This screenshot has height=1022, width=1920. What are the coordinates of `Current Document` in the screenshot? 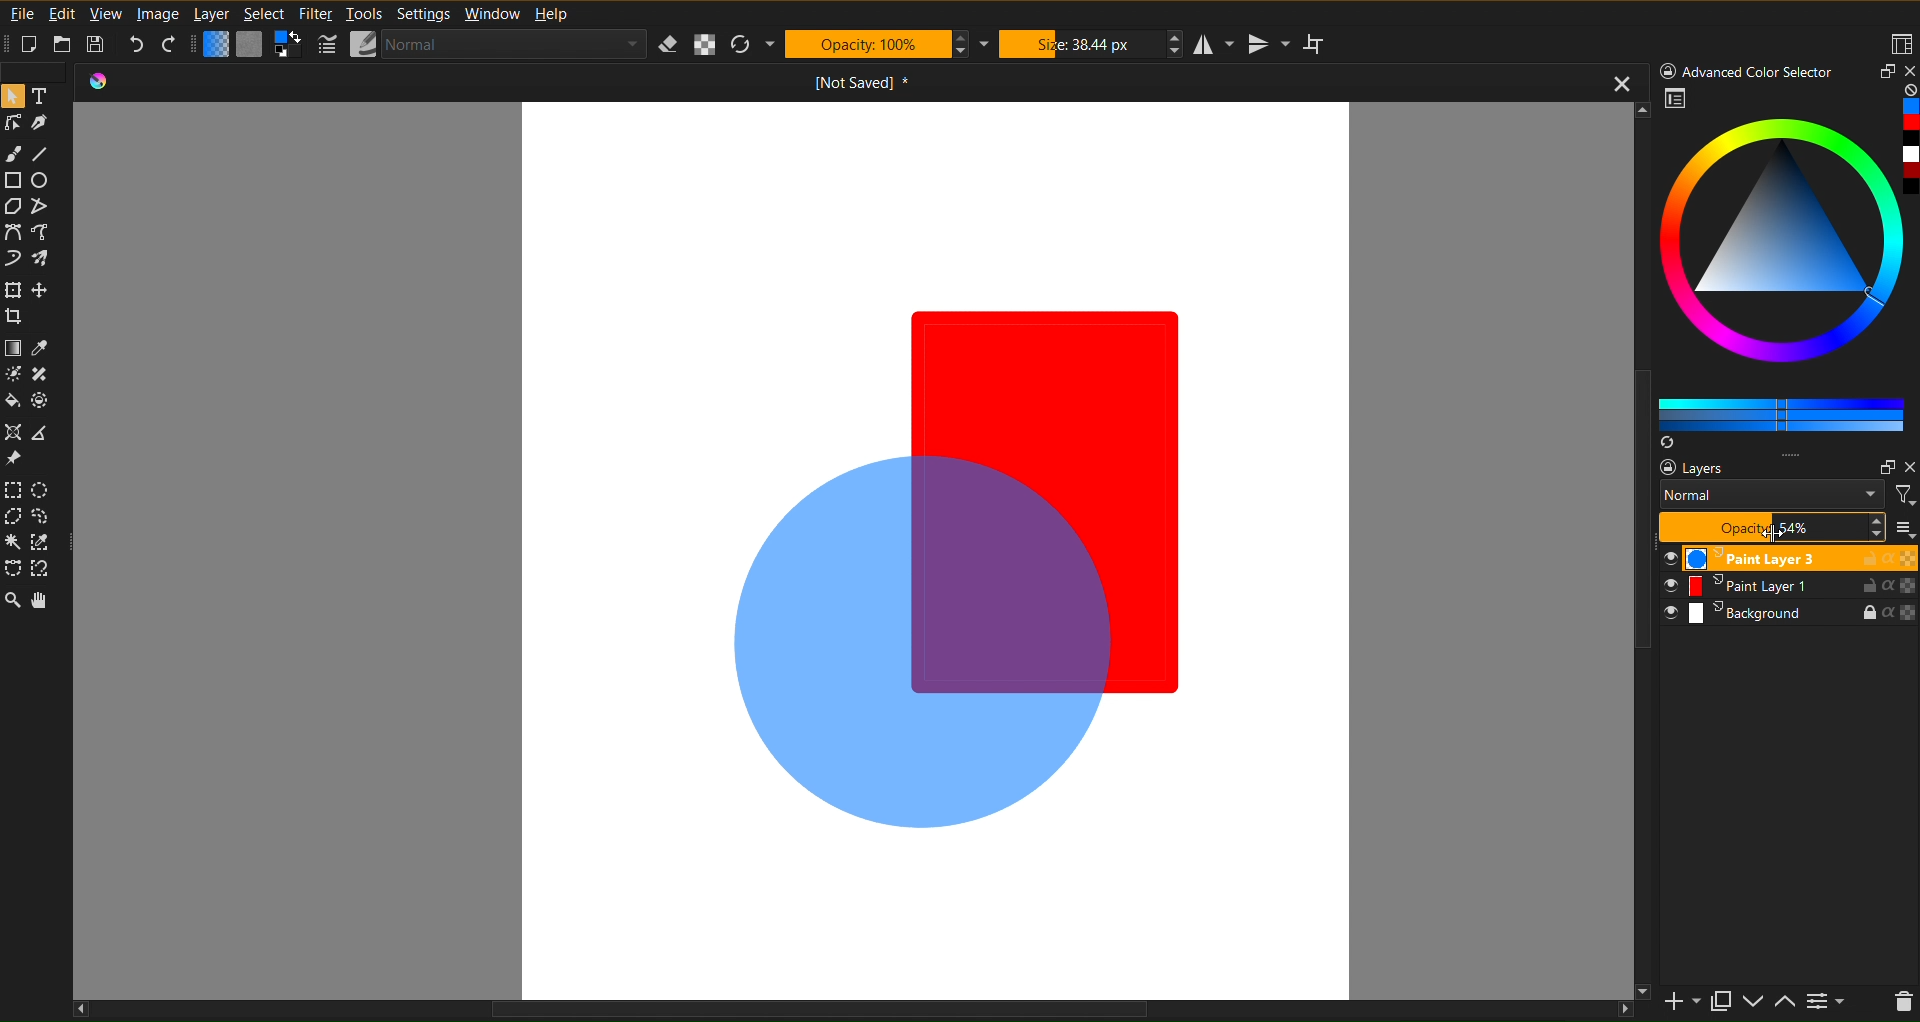 It's located at (764, 87).